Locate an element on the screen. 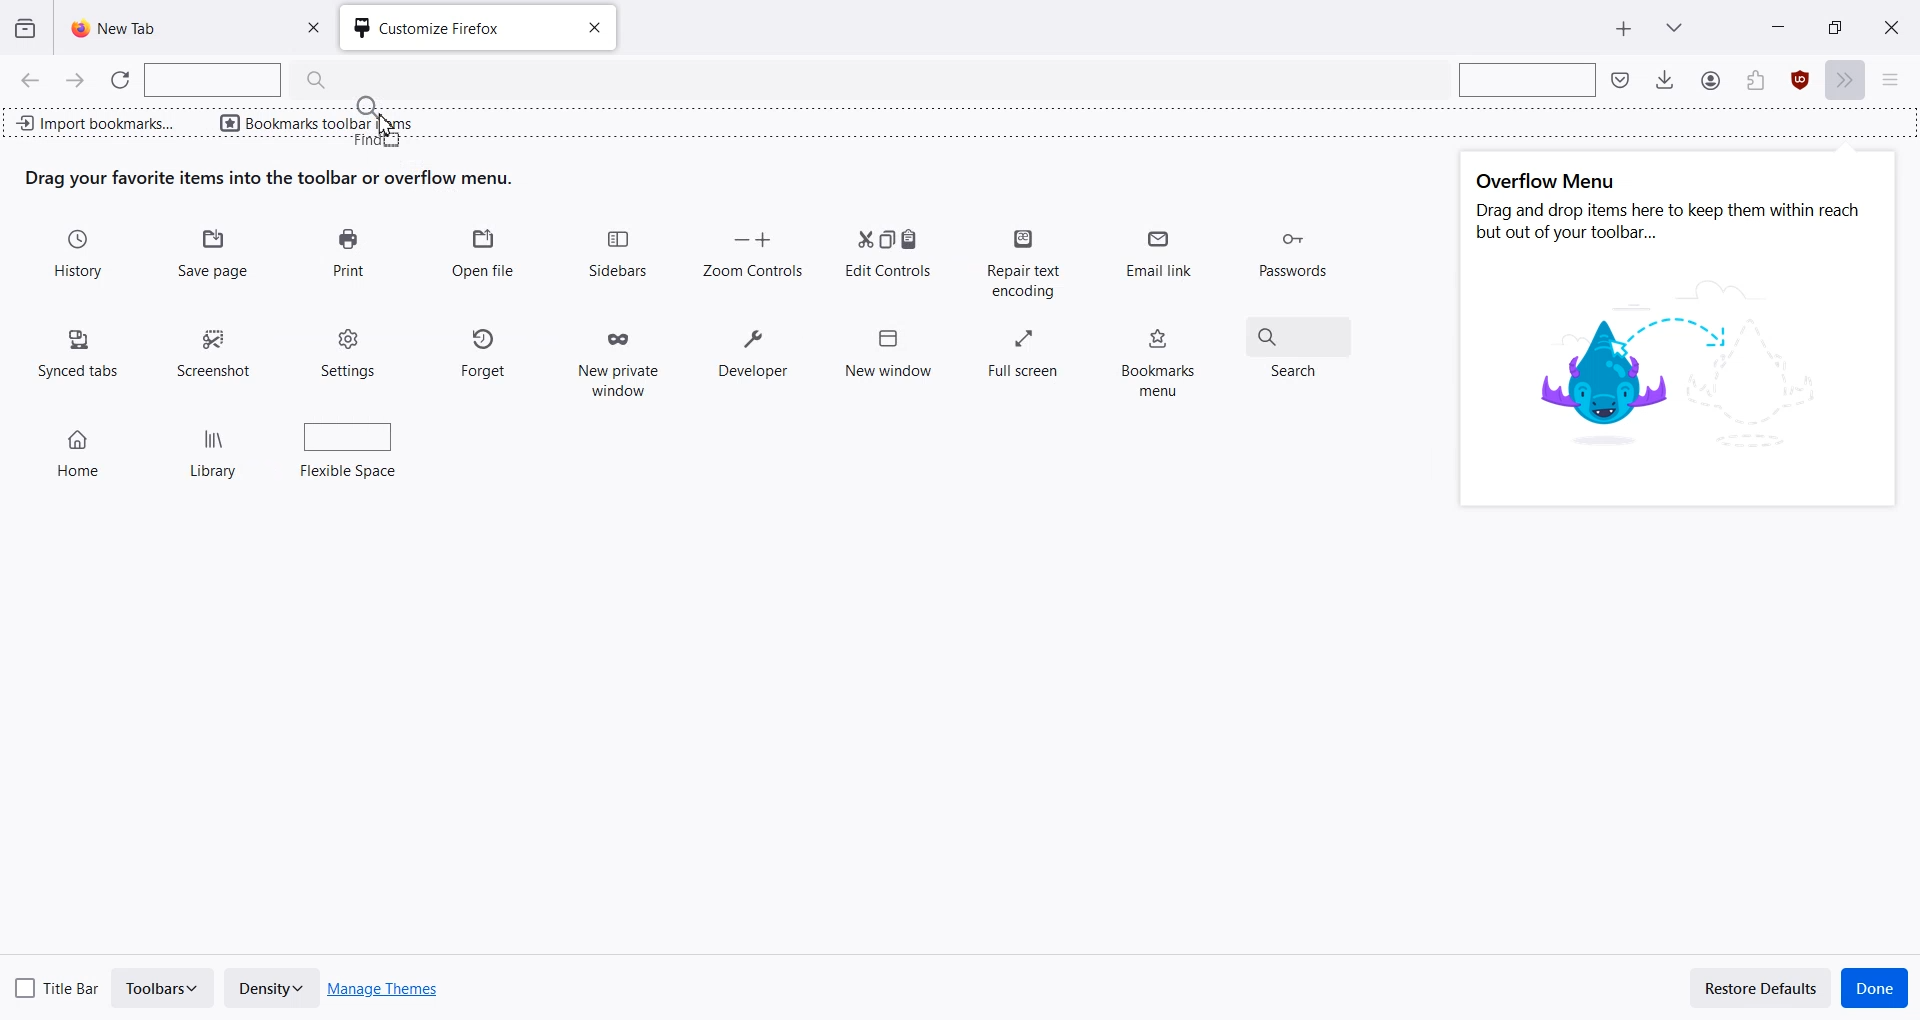 This screenshot has width=1920, height=1020. List all tab is located at coordinates (1674, 25).